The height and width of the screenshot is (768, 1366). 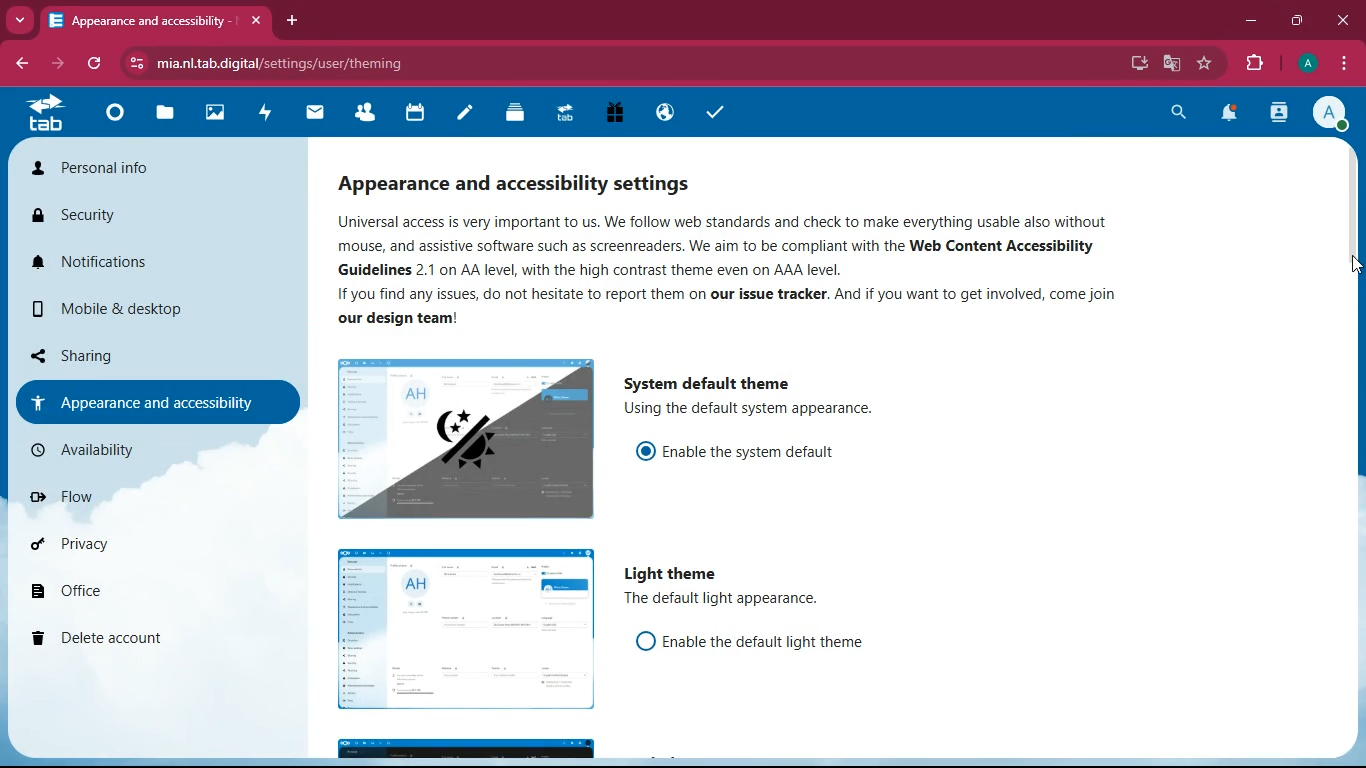 I want to click on description, so click(x=765, y=413).